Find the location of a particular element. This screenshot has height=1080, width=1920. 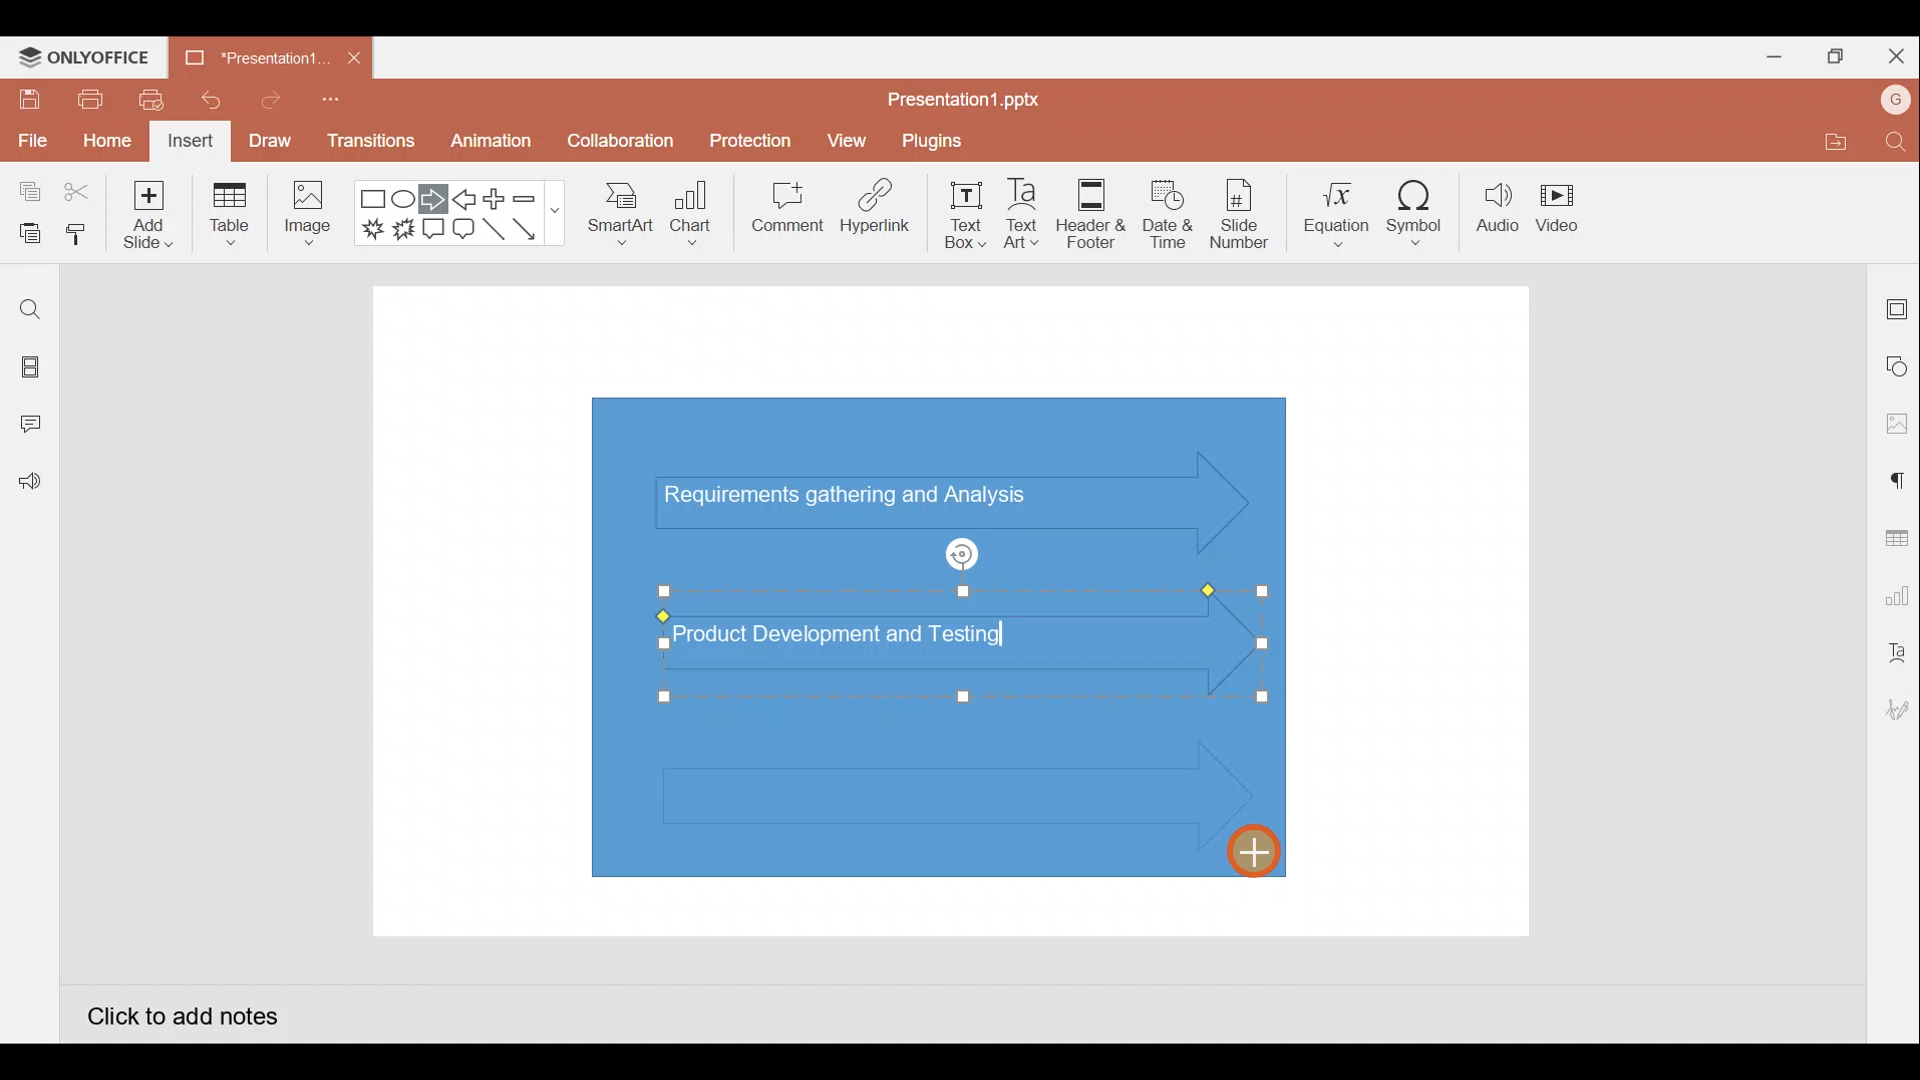

Explosion 2 is located at coordinates (403, 230).